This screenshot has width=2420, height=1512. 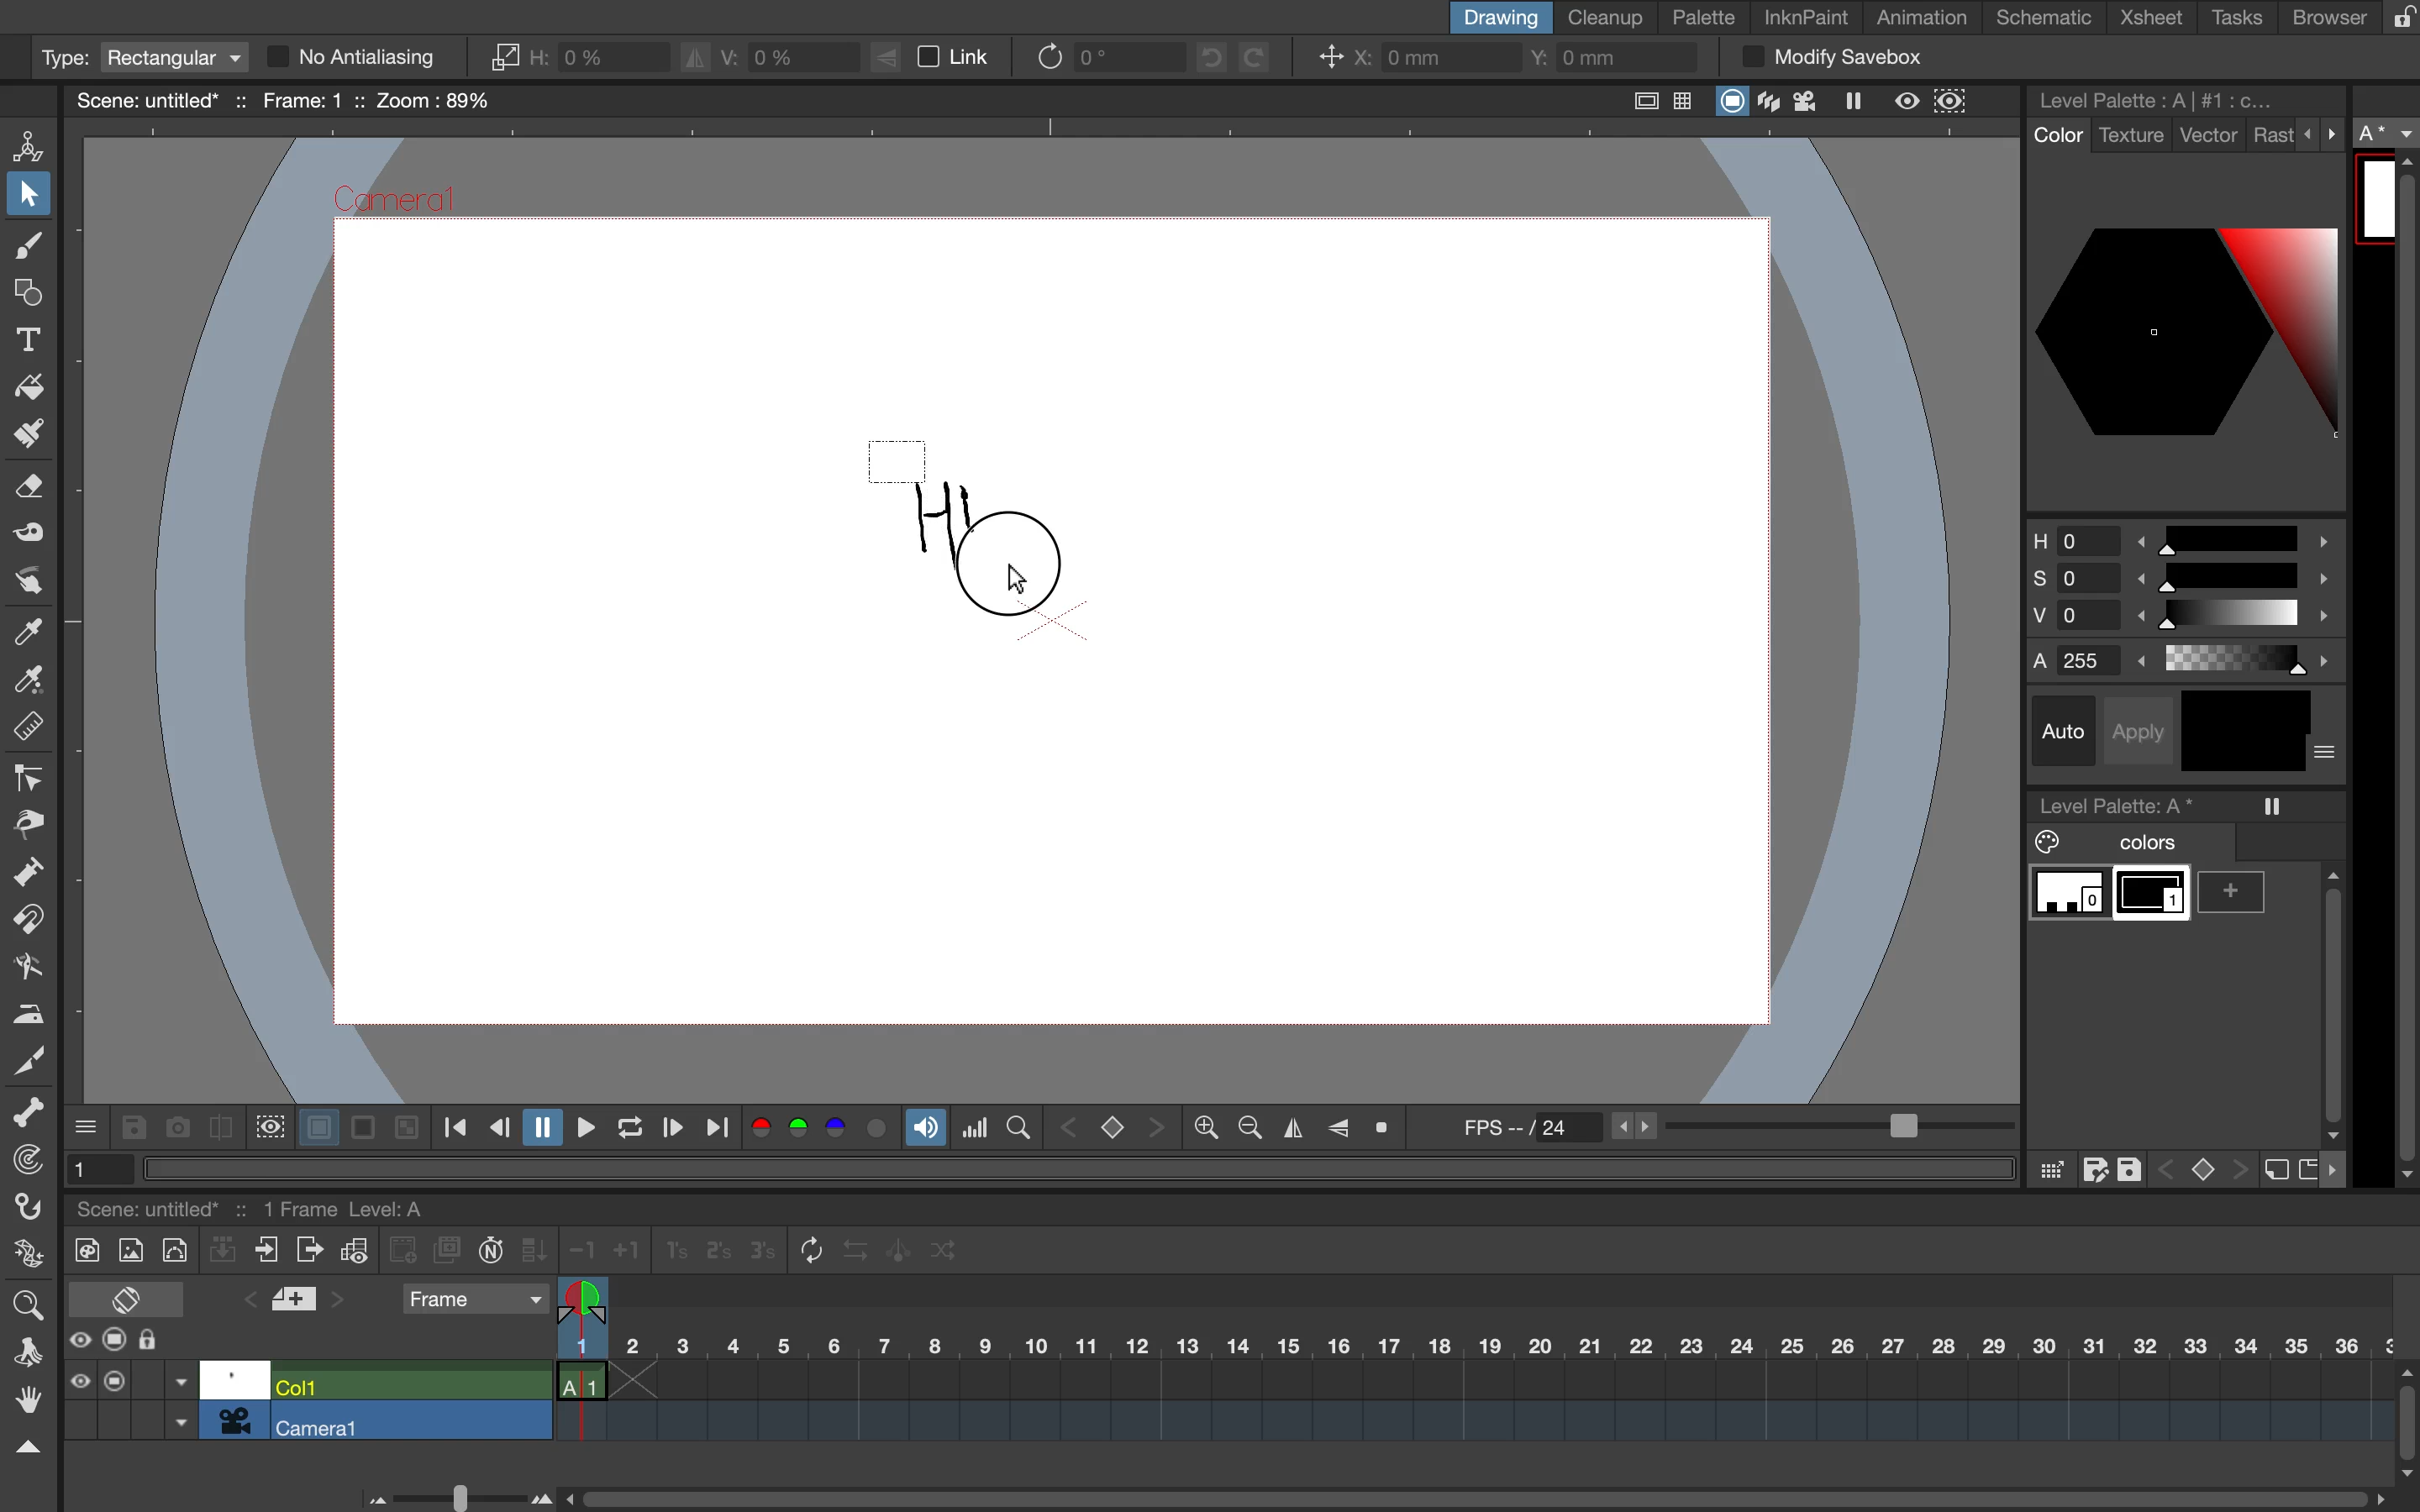 What do you see at coordinates (29, 335) in the screenshot?
I see `type tool` at bounding box center [29, 335].